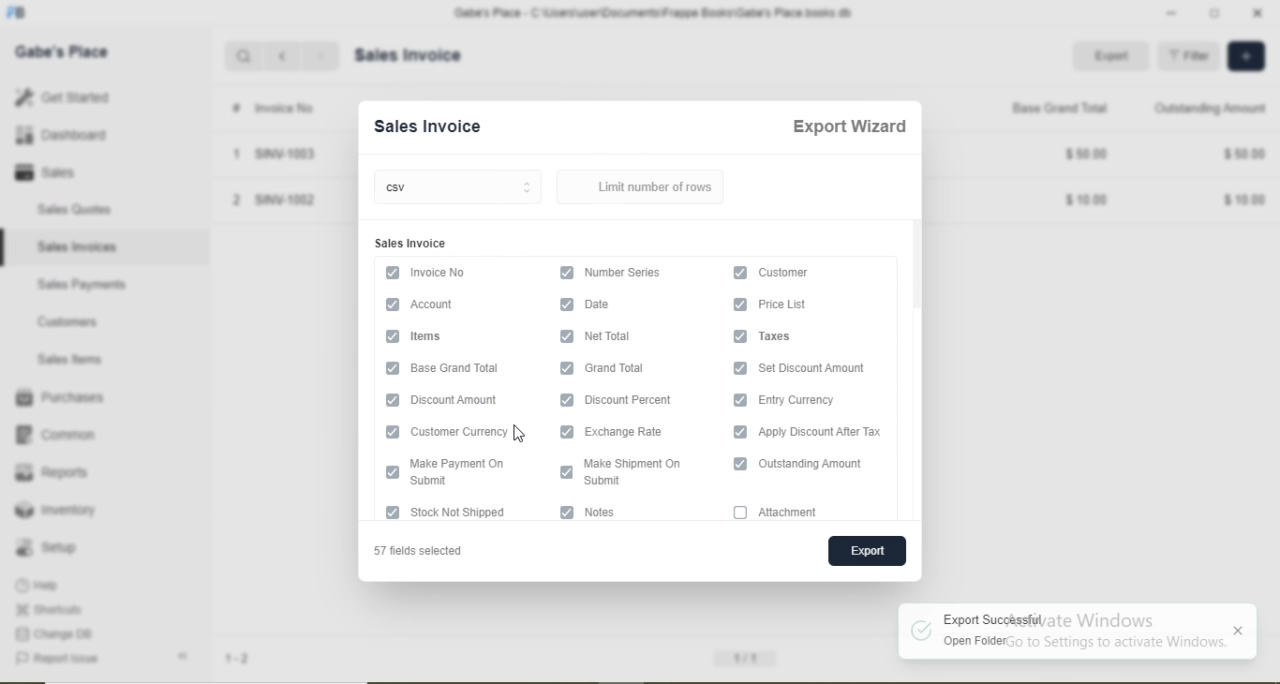 This screenshot has height=684, width=1280. Describe the element at coordinates (463, 401) in the screenshot. I see `‘Discount Amount` at that location.